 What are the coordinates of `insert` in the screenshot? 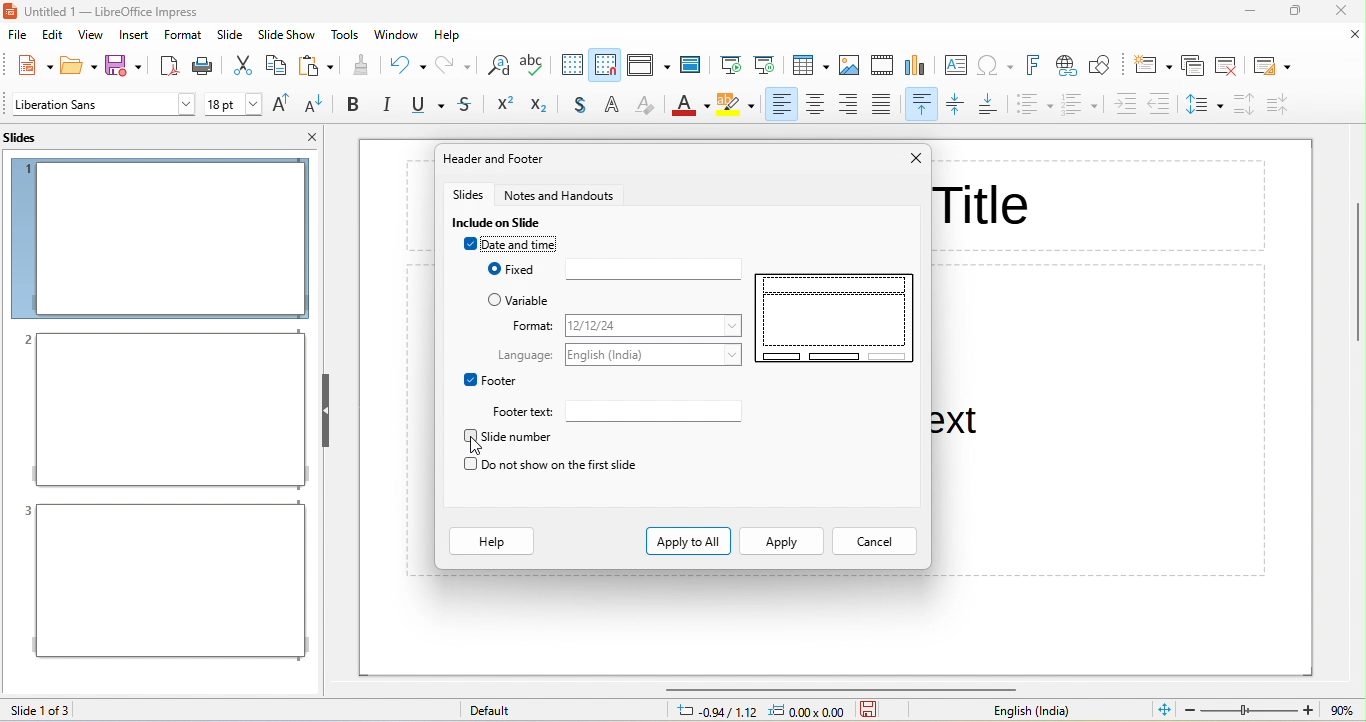 It's located at (134, 37).